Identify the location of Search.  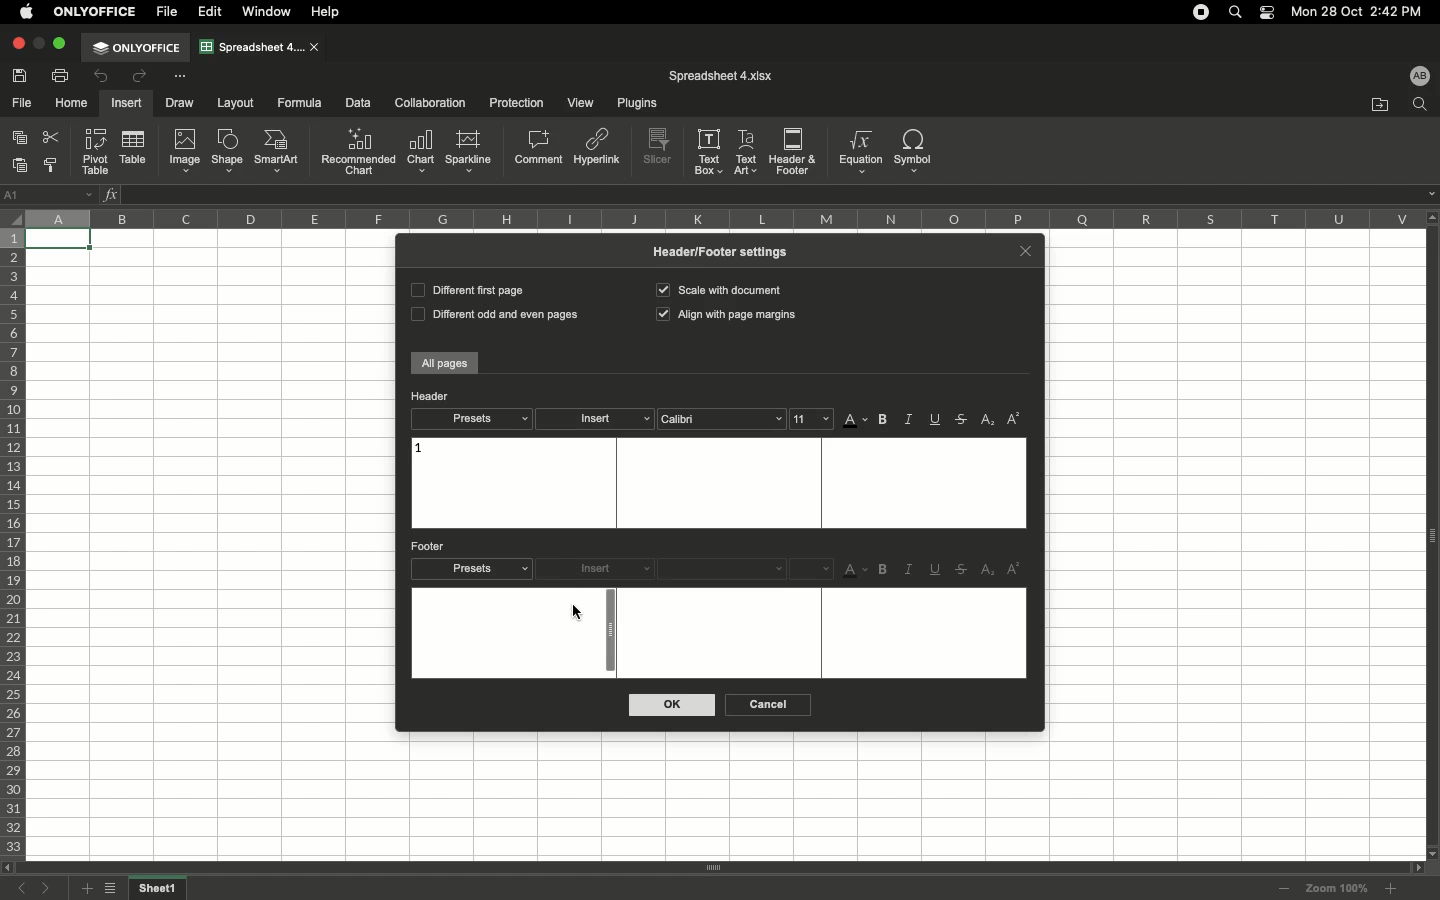
(1238, 11).